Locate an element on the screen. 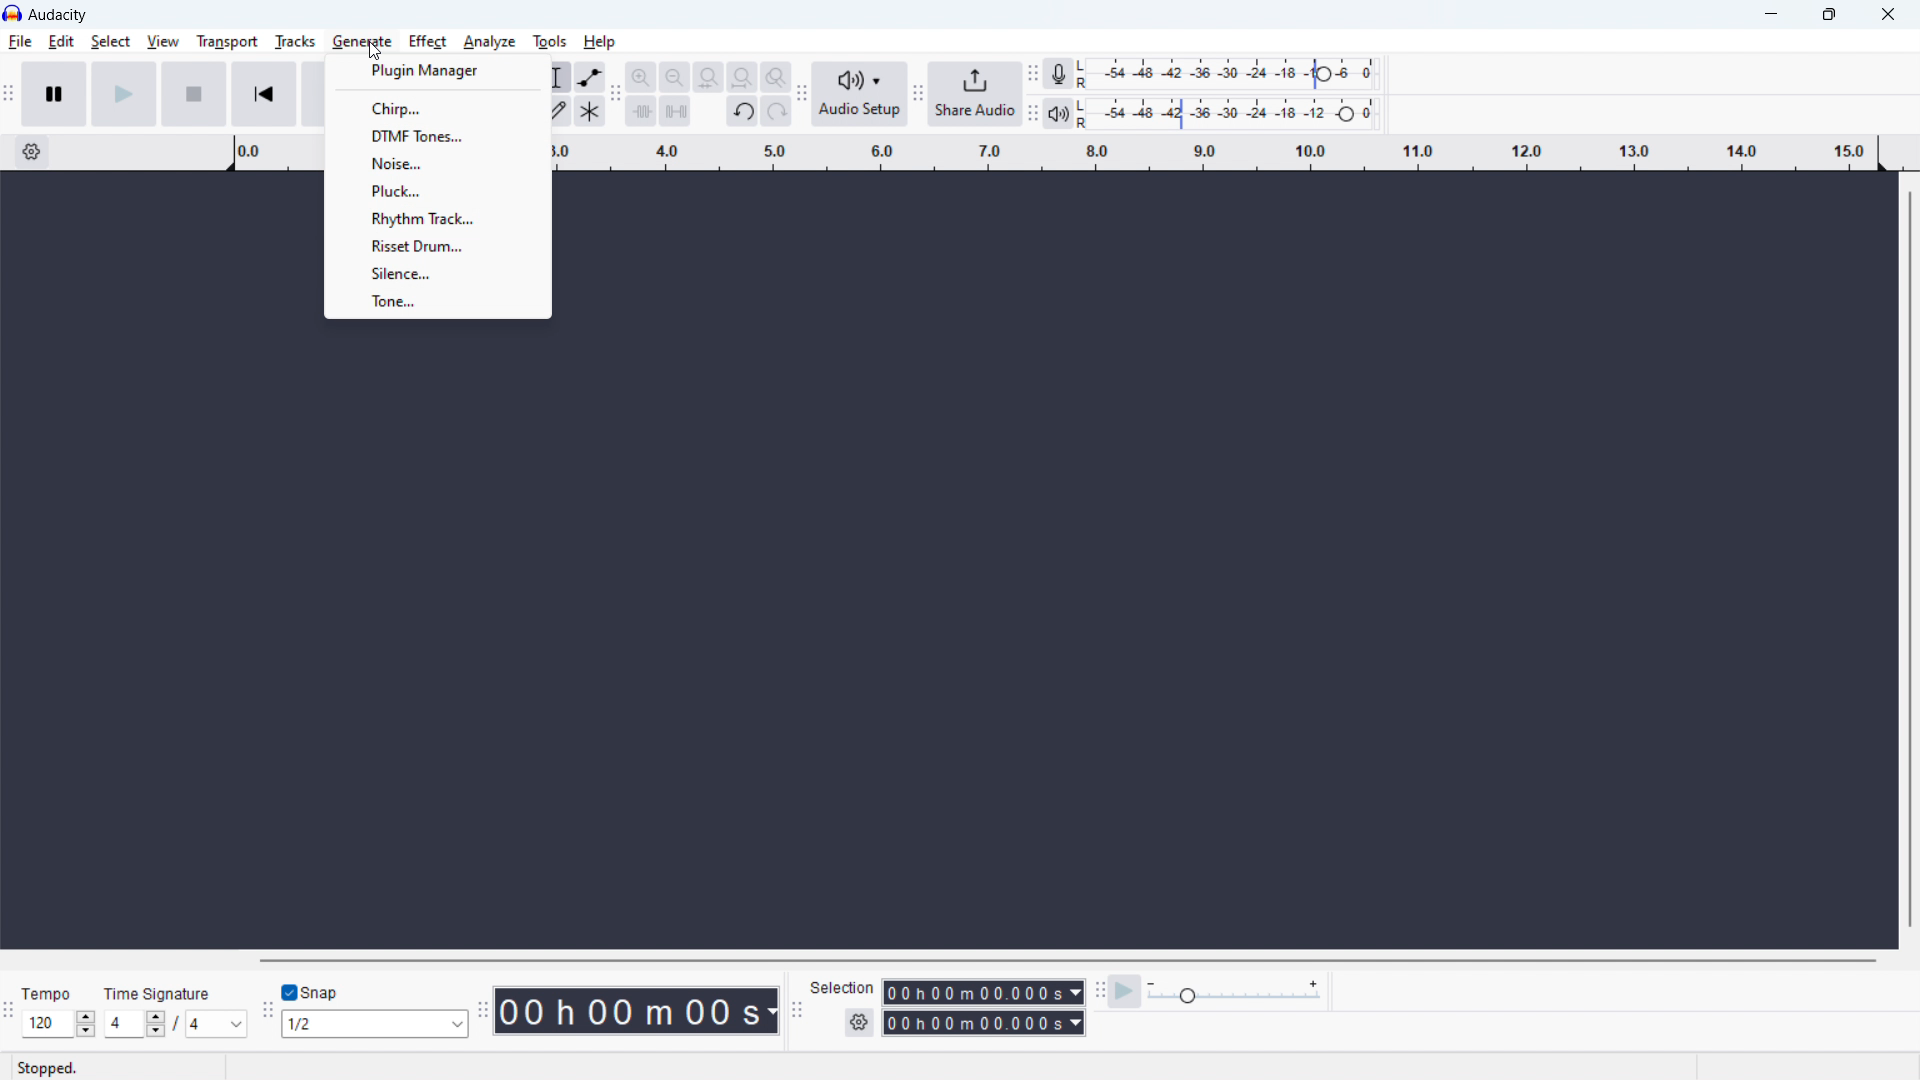  envelop tool is located at coordinates (592, 77).